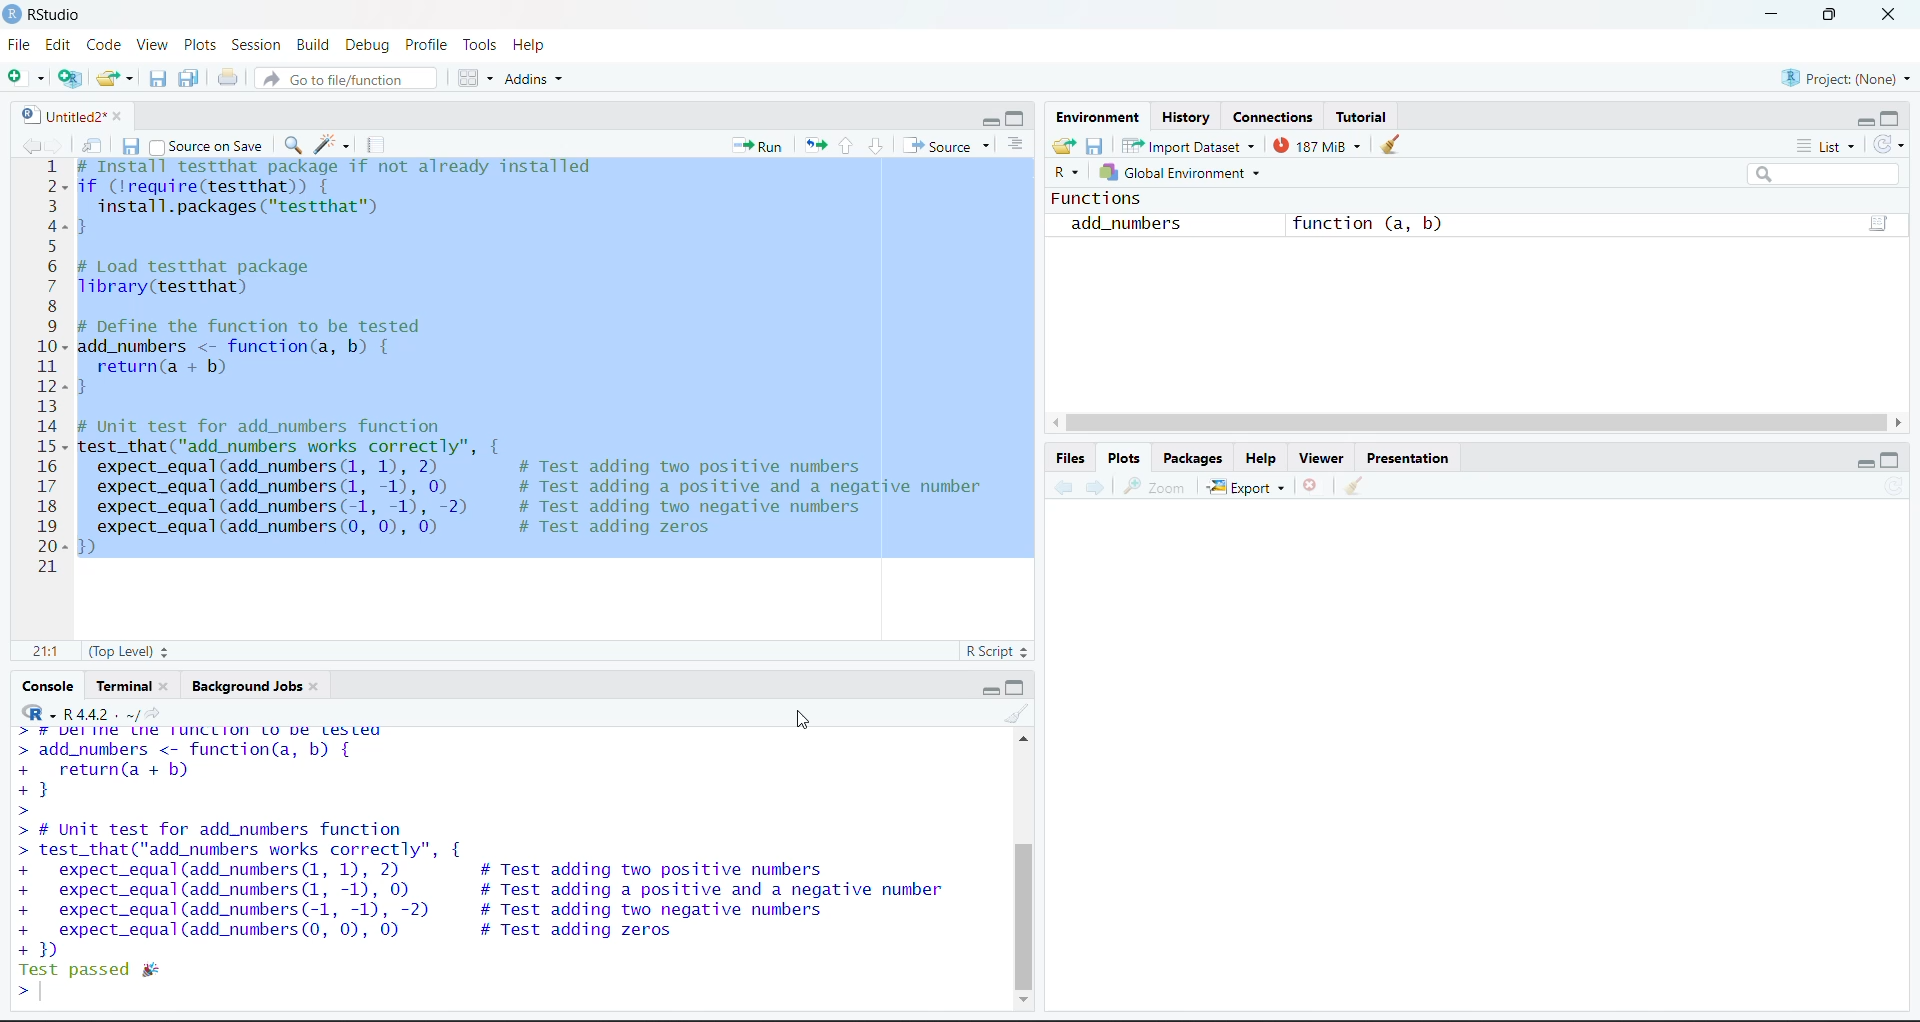 The image size is (1920, 1022). What do you see at coordinates (133, 147) in the screenshot?
I see `save current document` at bounding box center [133, 147].